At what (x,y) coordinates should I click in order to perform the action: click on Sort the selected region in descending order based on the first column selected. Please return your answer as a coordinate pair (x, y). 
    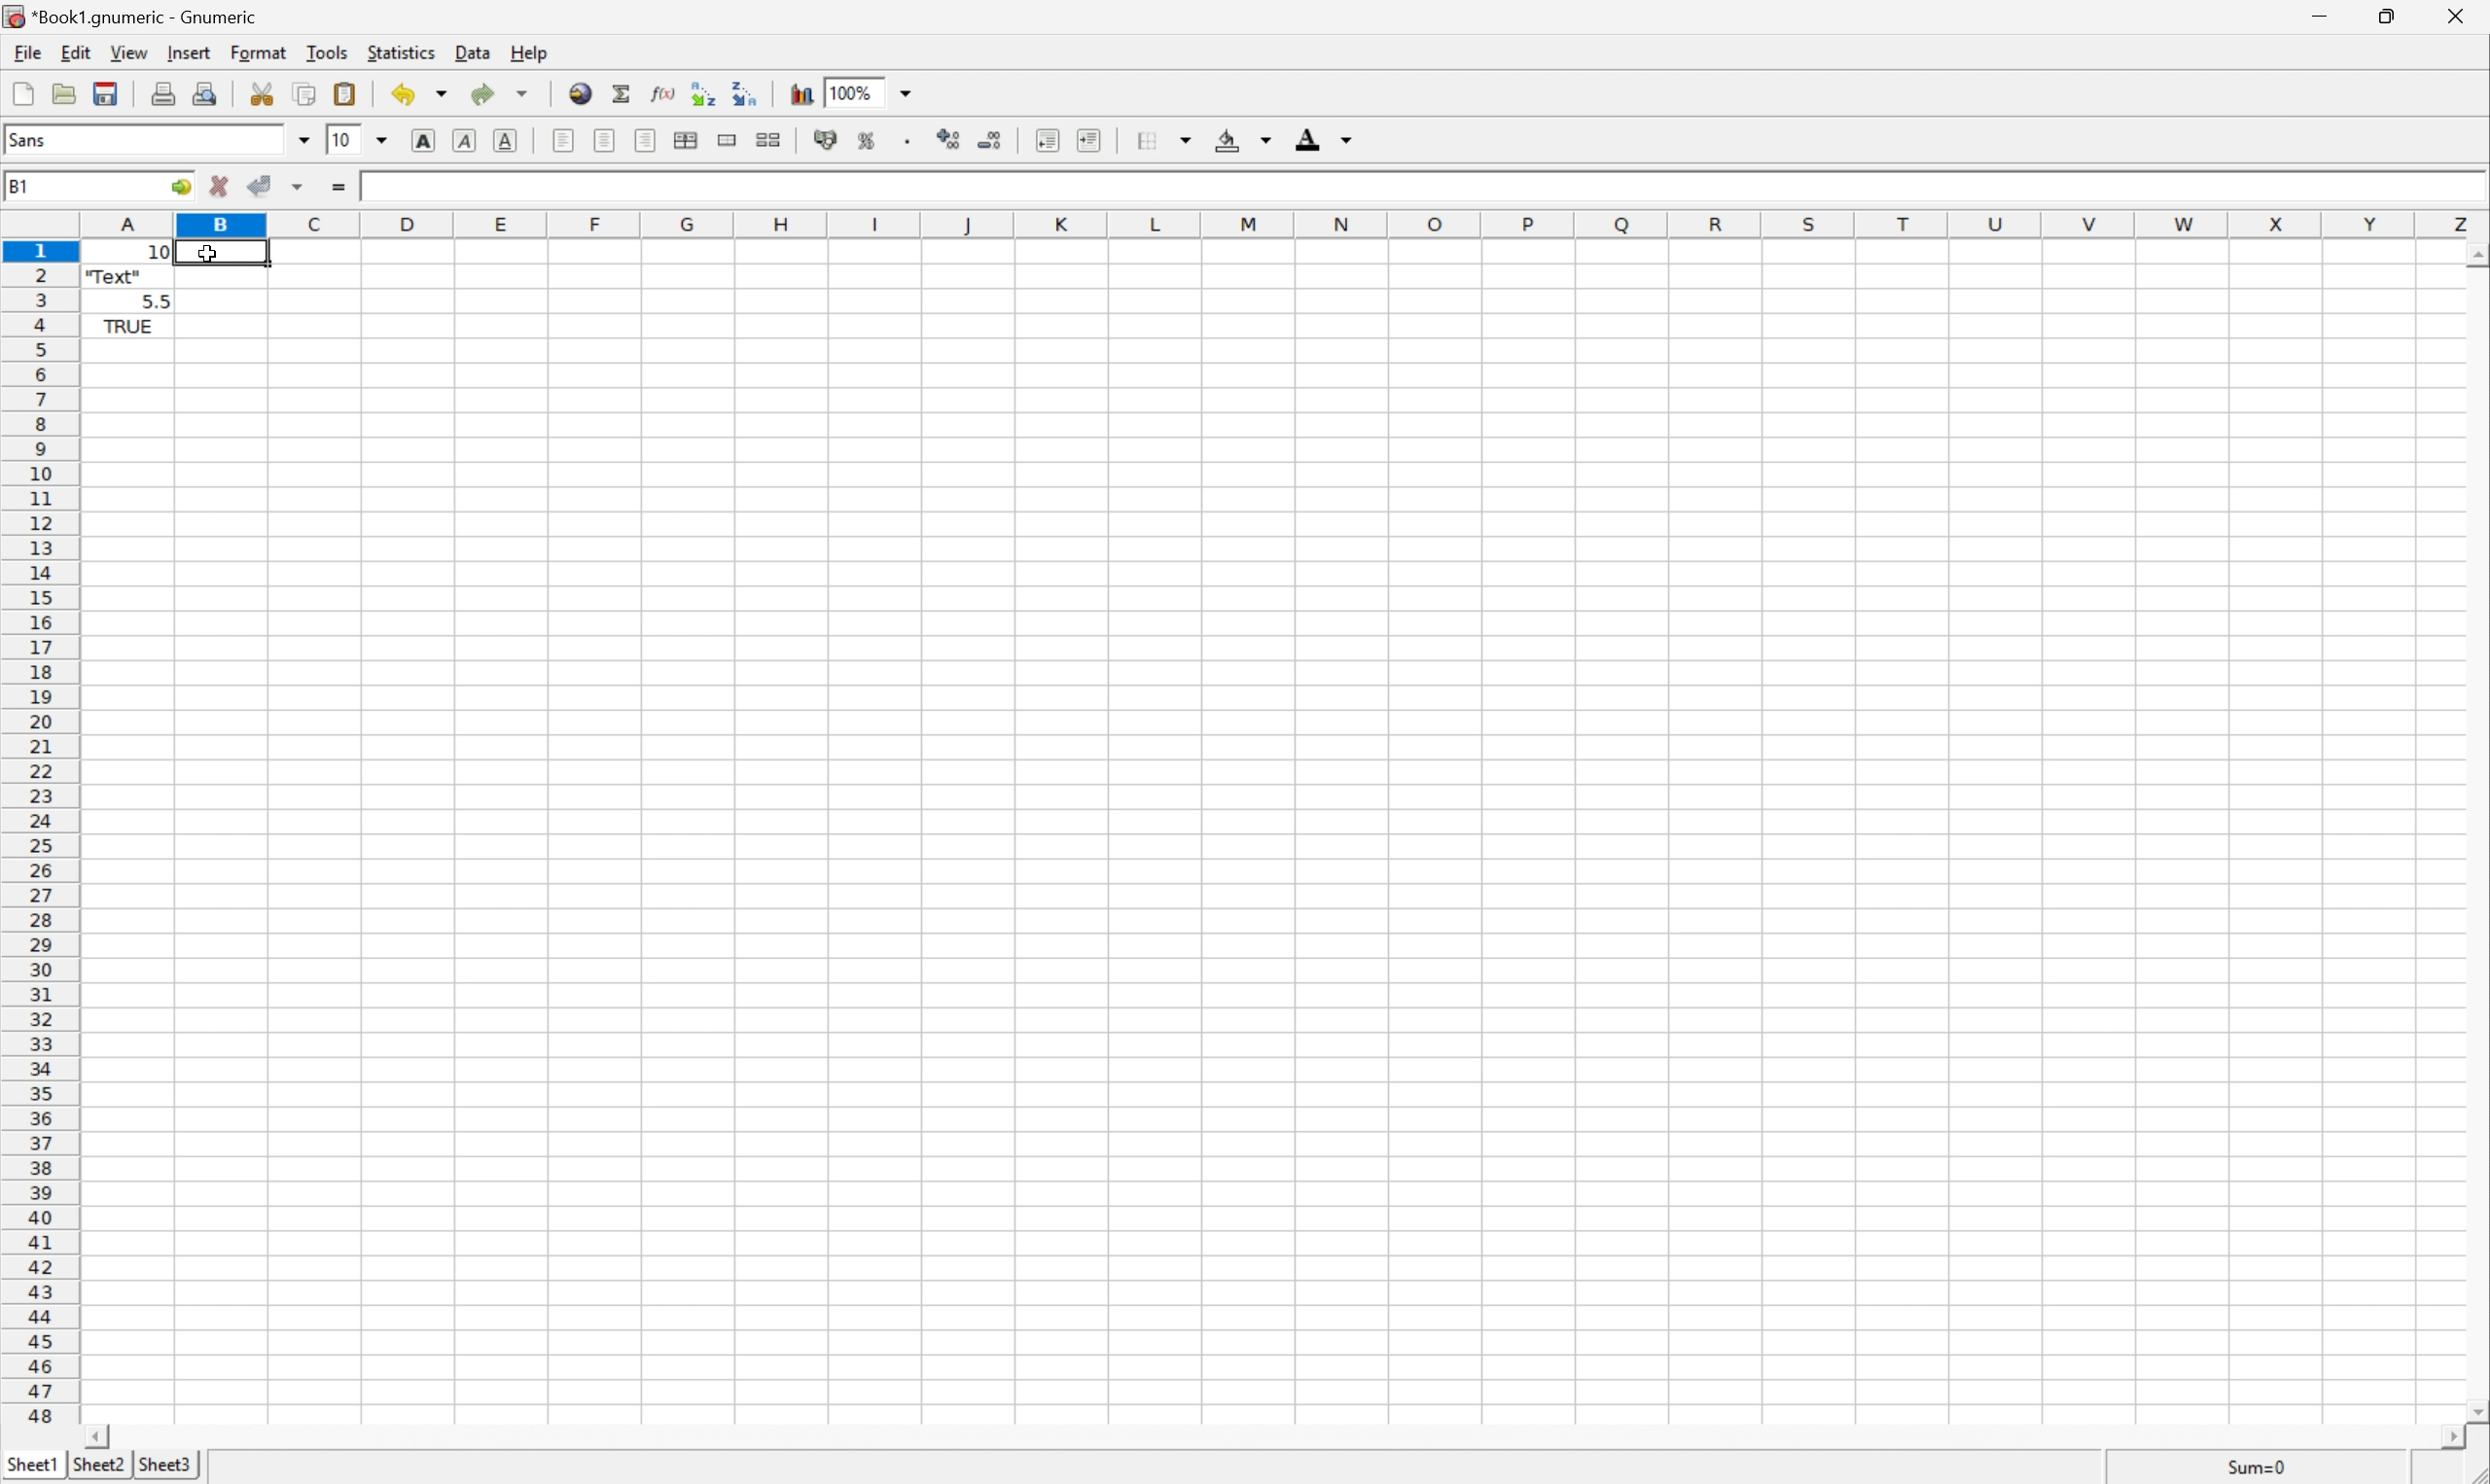
    Looking at the image, I should click on (746, 91).